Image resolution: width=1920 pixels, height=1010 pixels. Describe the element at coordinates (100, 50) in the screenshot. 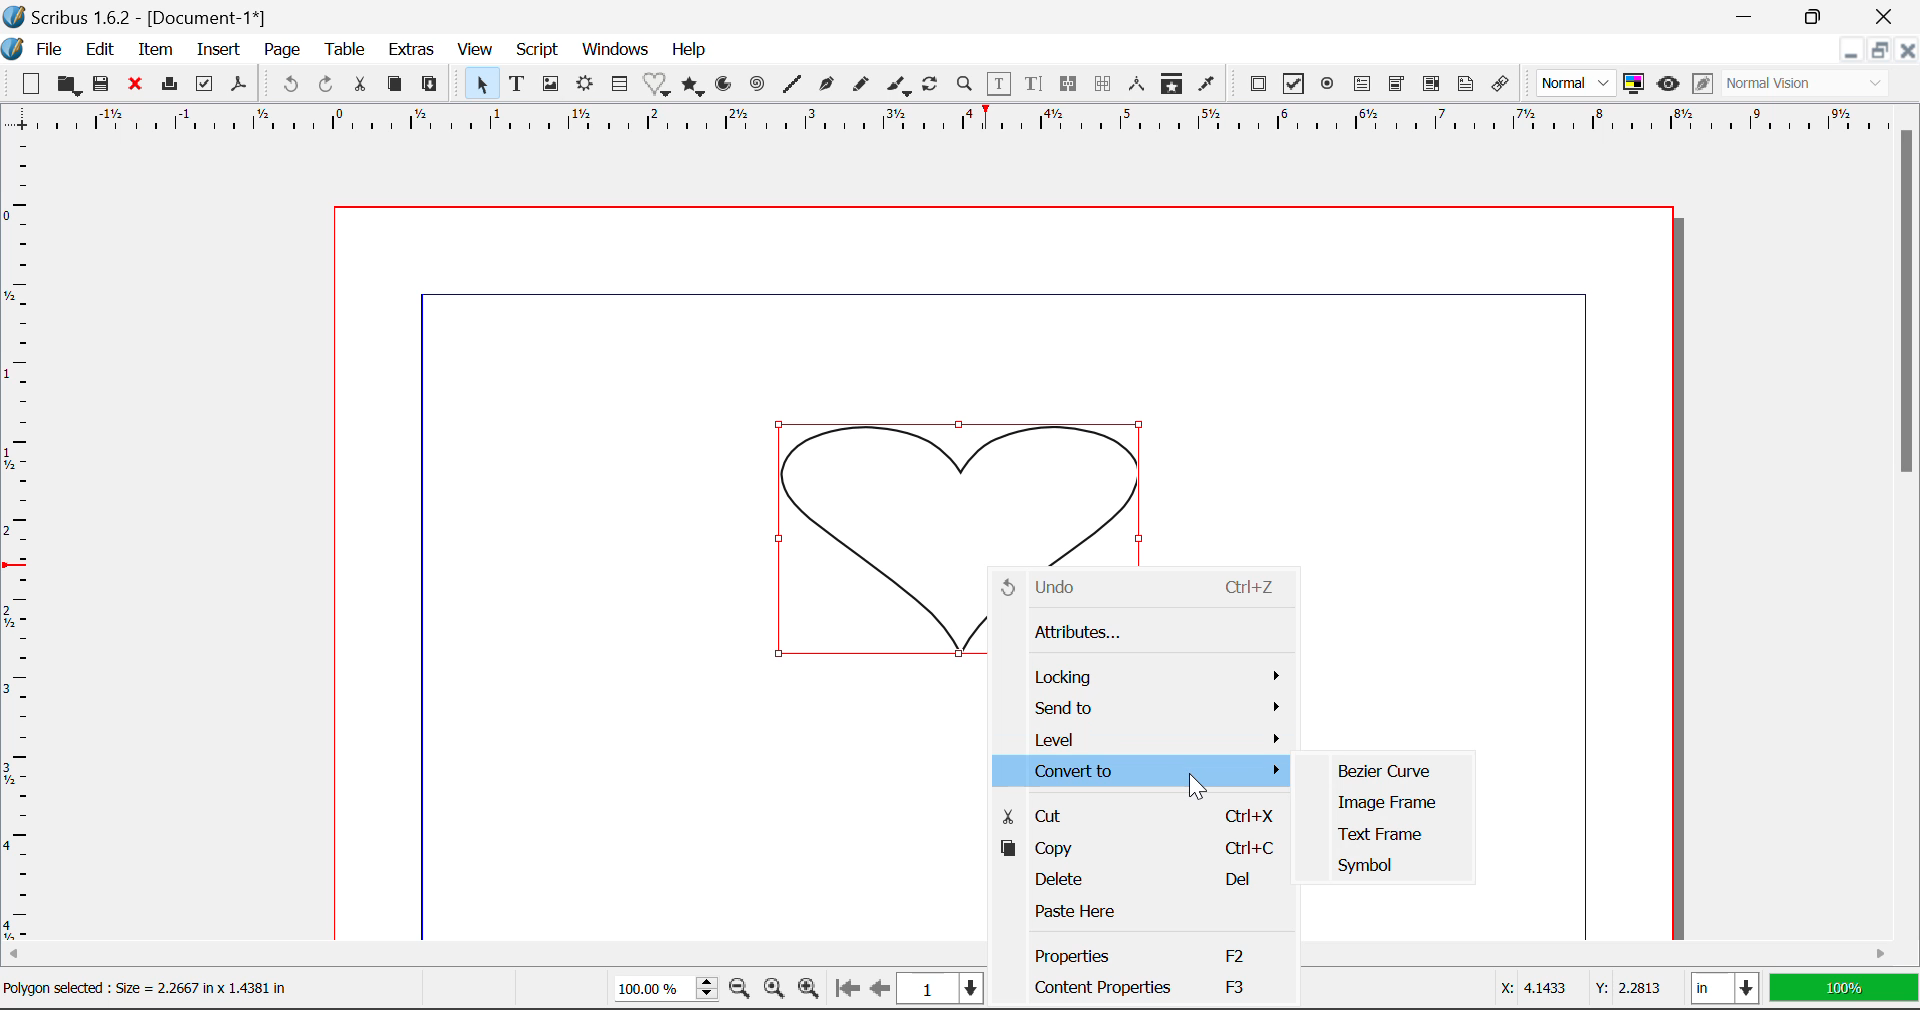

I see `Edit` at that location.